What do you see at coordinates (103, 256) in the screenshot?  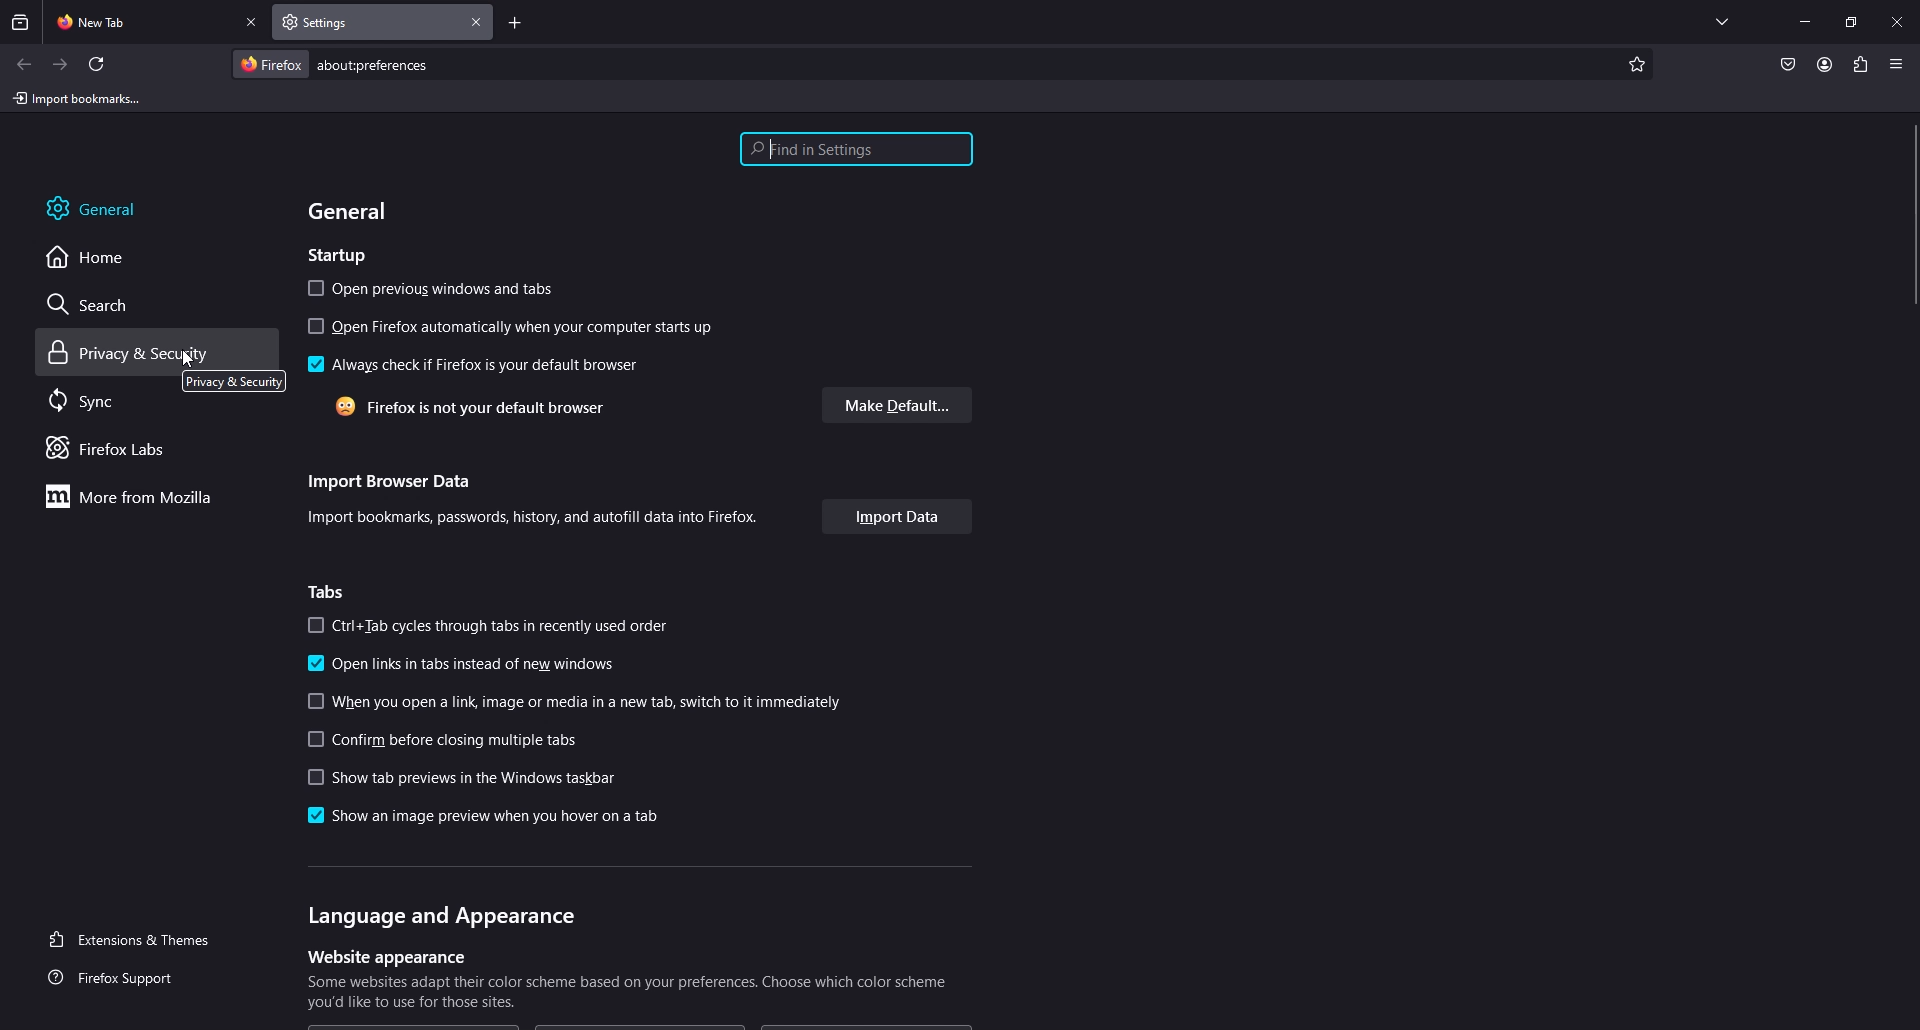 I see `home` at bounding box center [103, 256].